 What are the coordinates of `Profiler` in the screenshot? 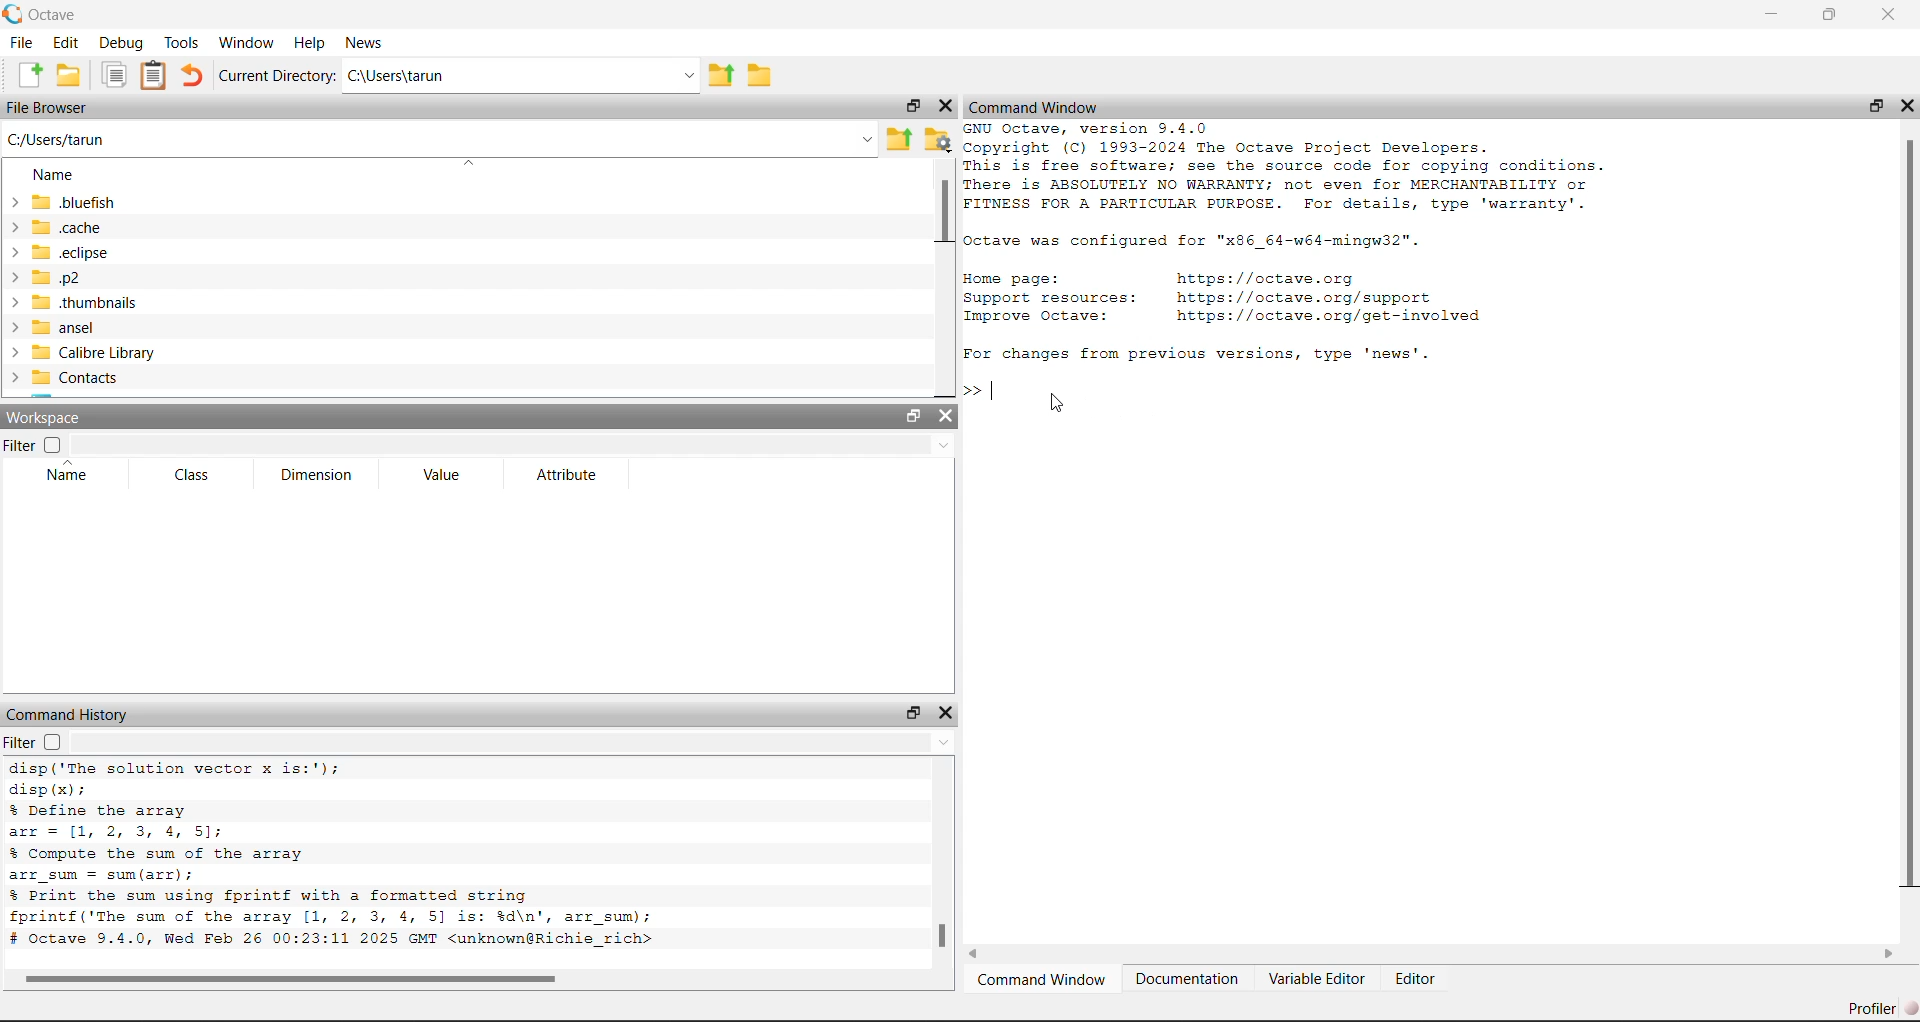 It's located at (1878, 1008).